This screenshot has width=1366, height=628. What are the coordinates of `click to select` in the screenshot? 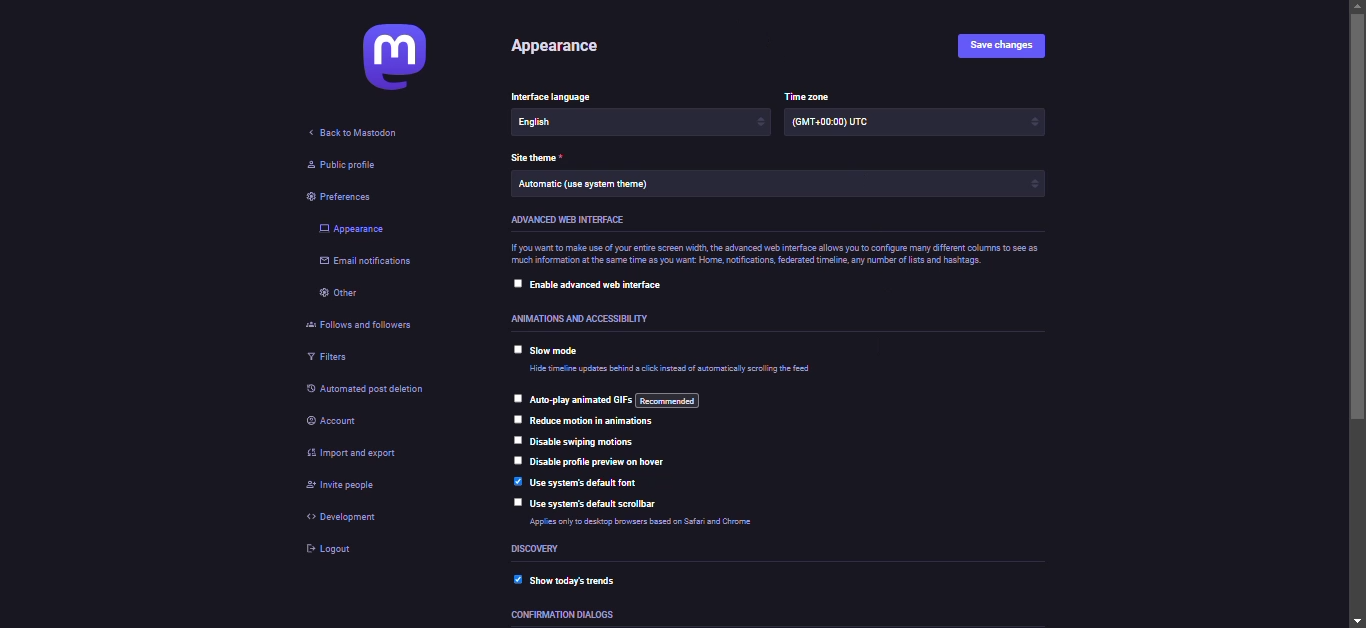 It's located at (516, 442).